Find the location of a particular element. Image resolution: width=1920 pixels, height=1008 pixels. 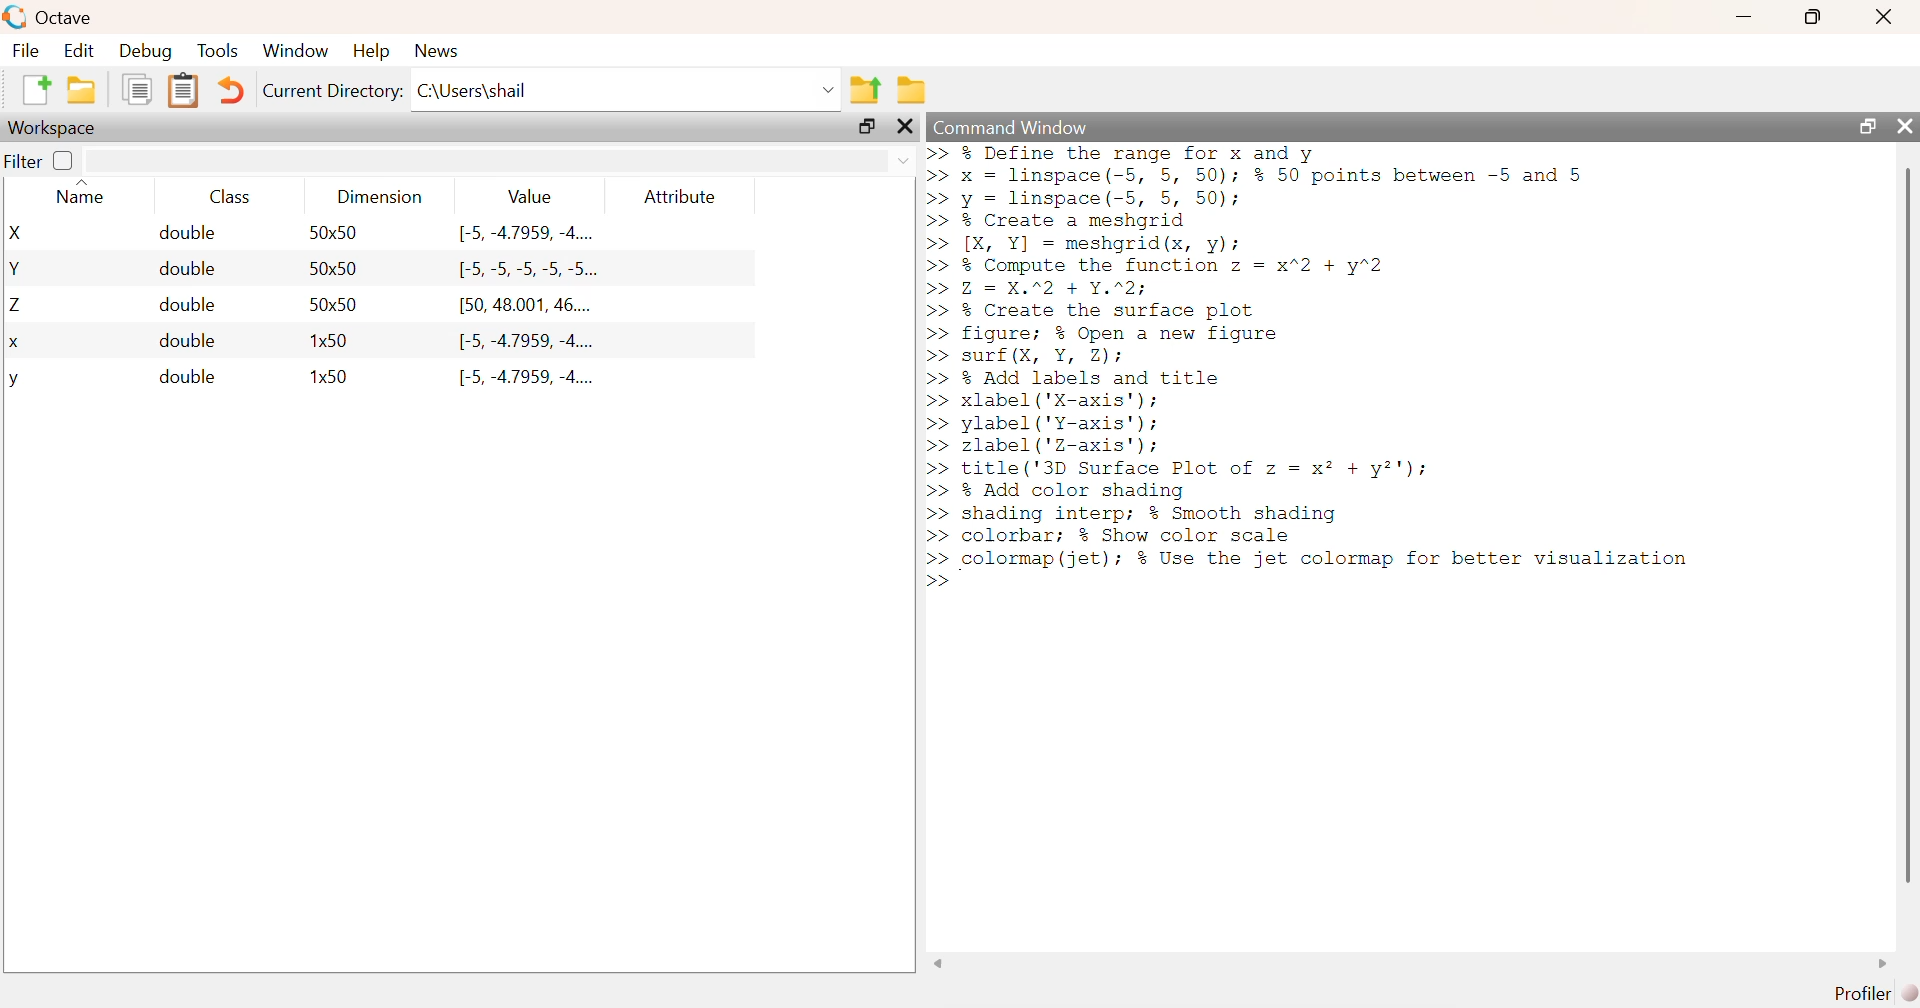

double is located at coordinates (187, 269).